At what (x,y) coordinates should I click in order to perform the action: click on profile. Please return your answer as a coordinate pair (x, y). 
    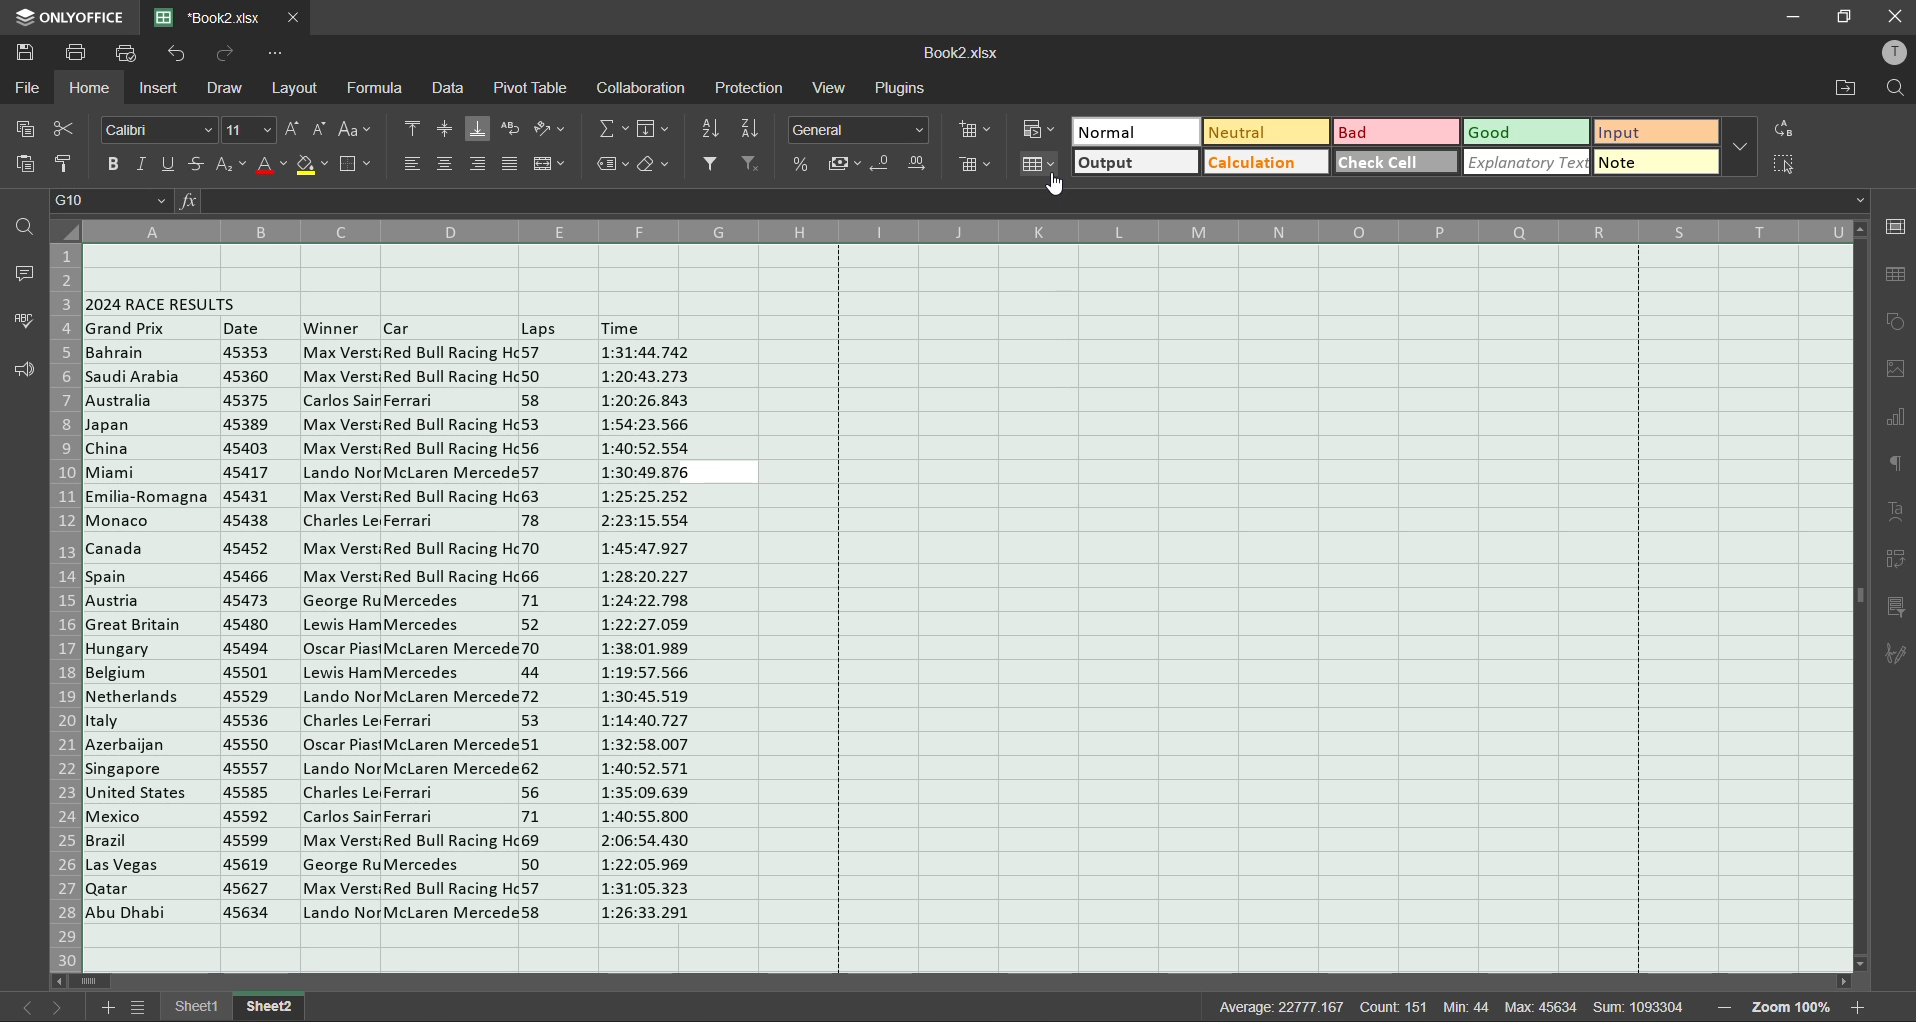
    Looking at the image, I should click on (1887, 52).